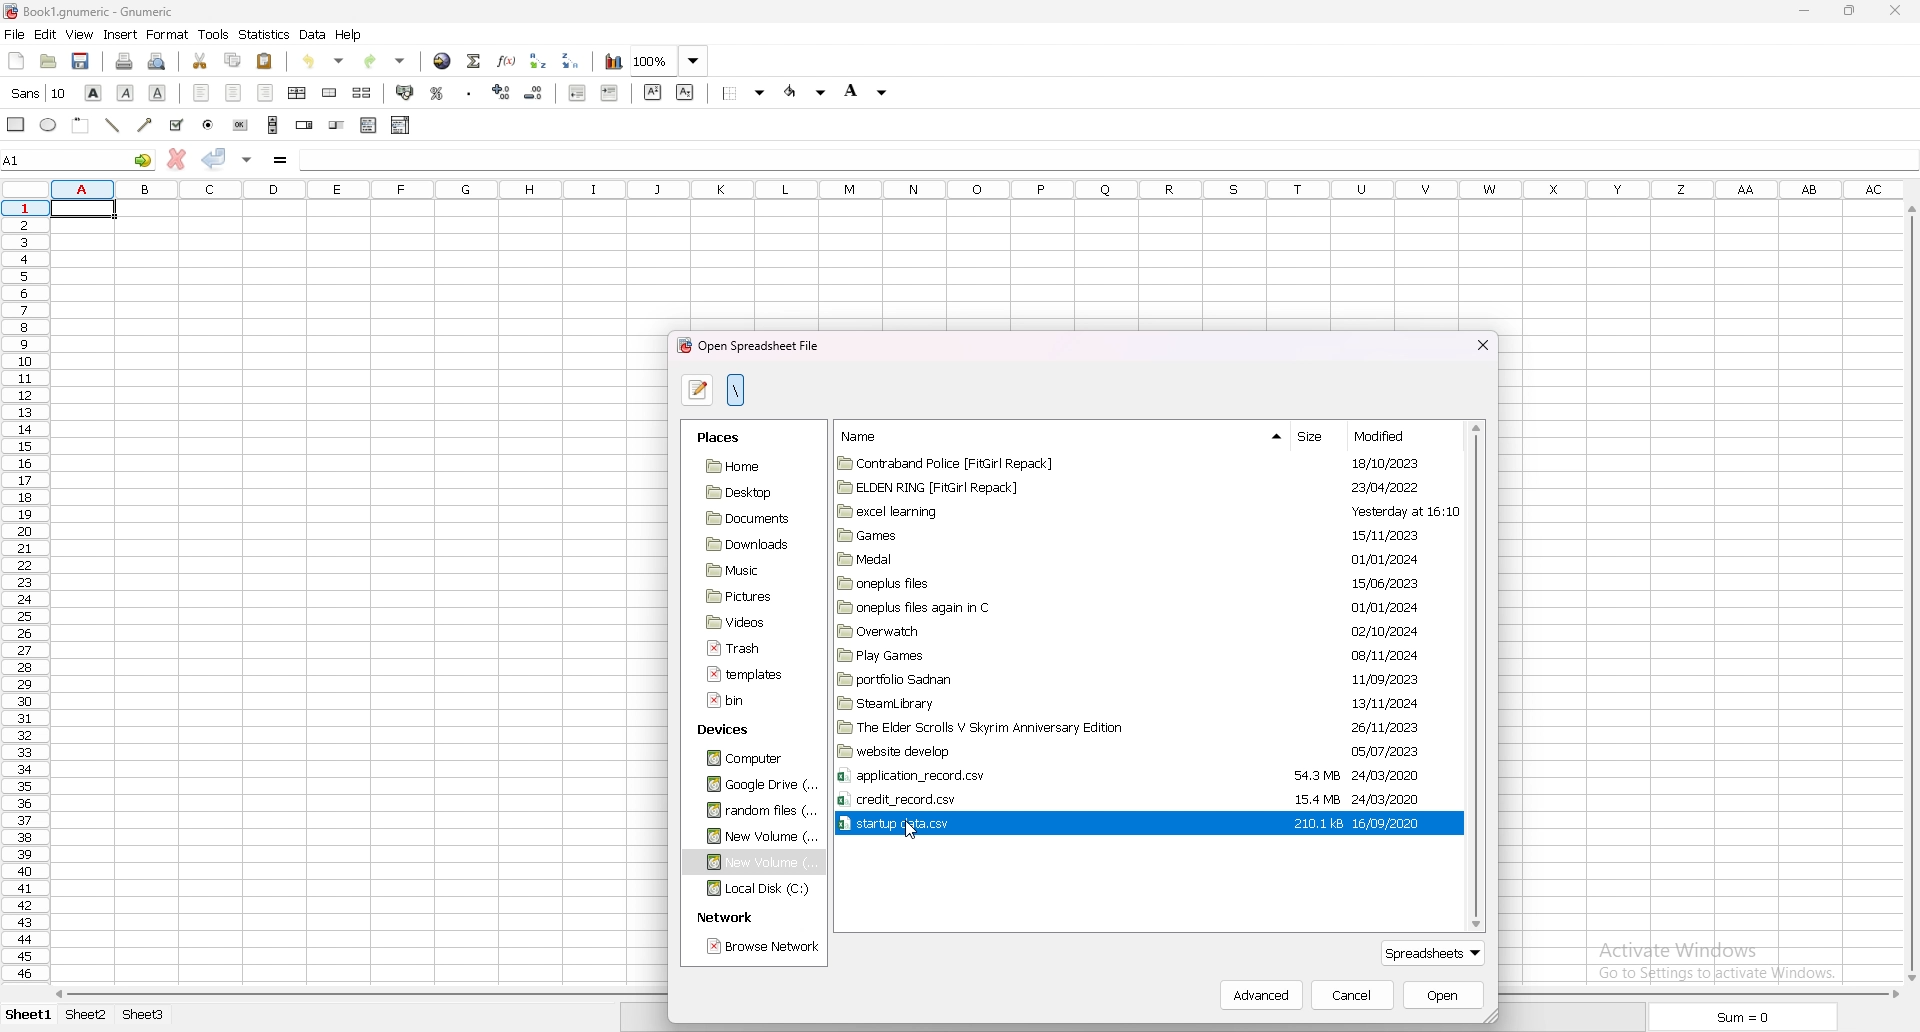  I want to click on italic, so click(126, 93).